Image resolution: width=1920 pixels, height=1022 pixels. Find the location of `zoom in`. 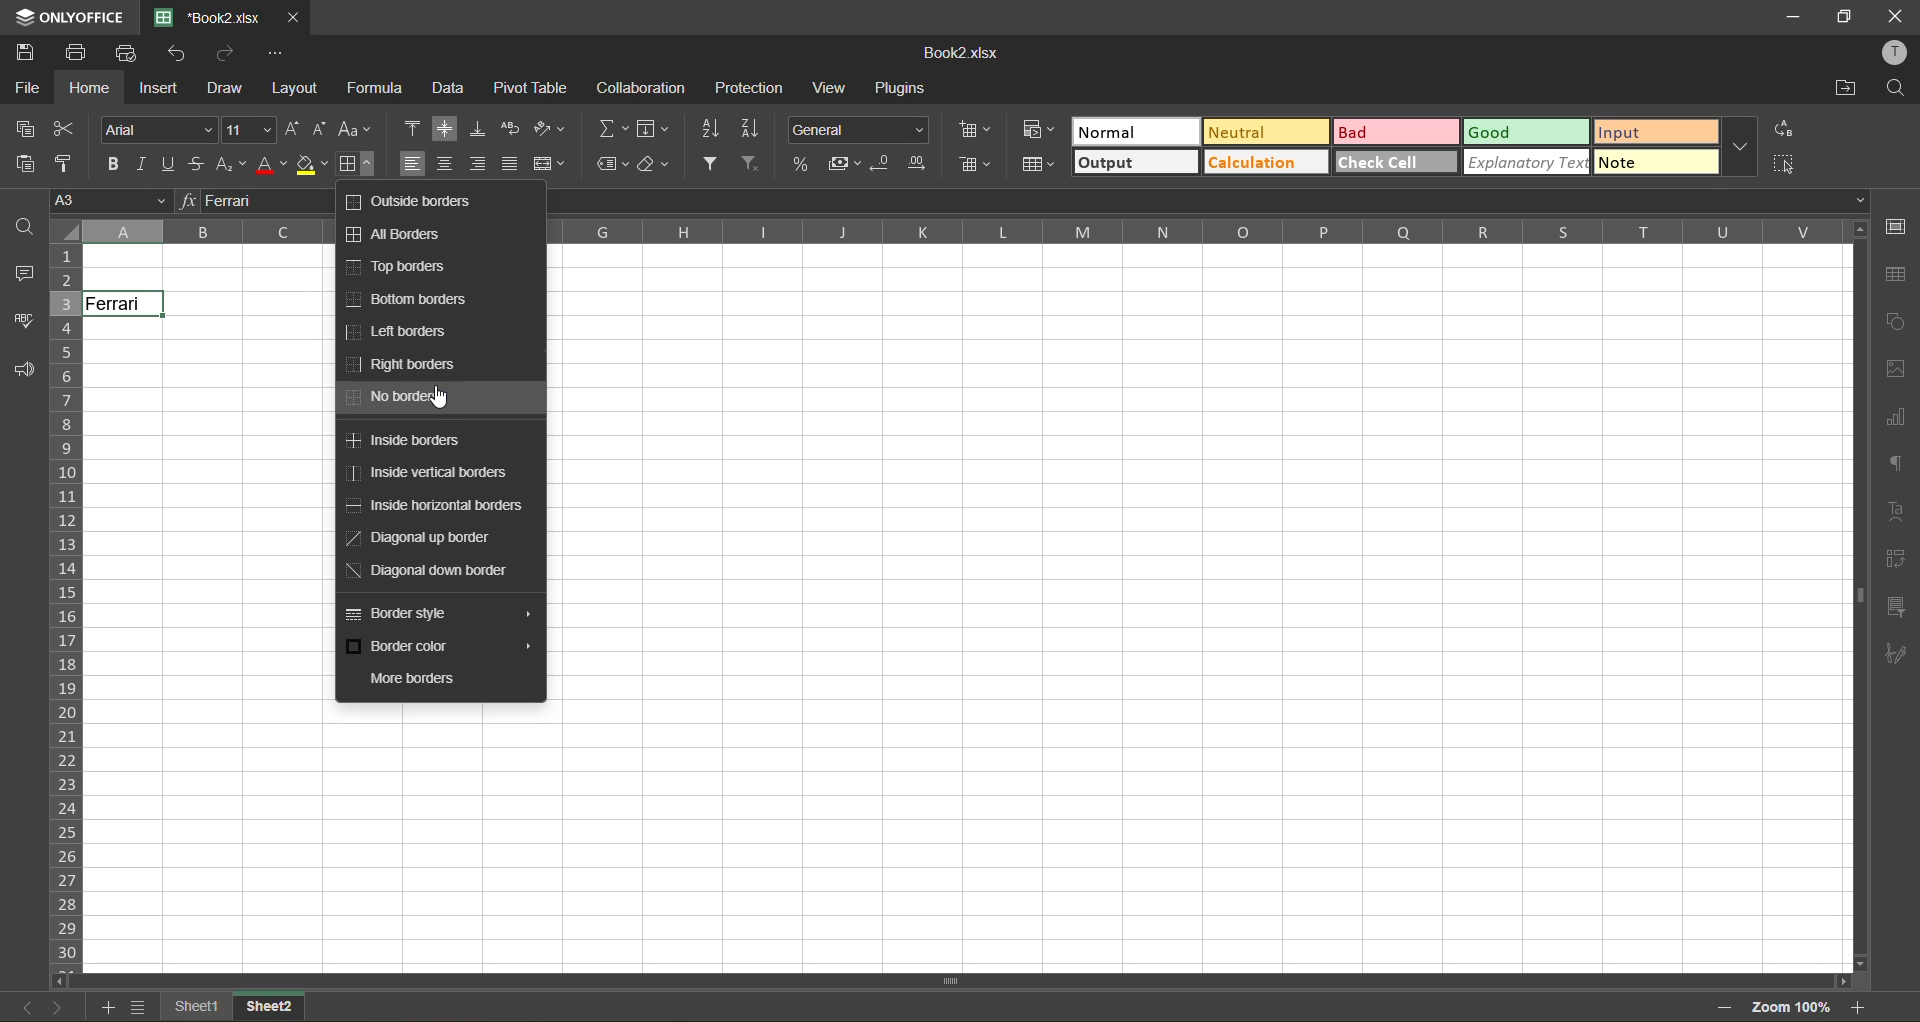

zoom in is located at coordinates (1857, 1007).